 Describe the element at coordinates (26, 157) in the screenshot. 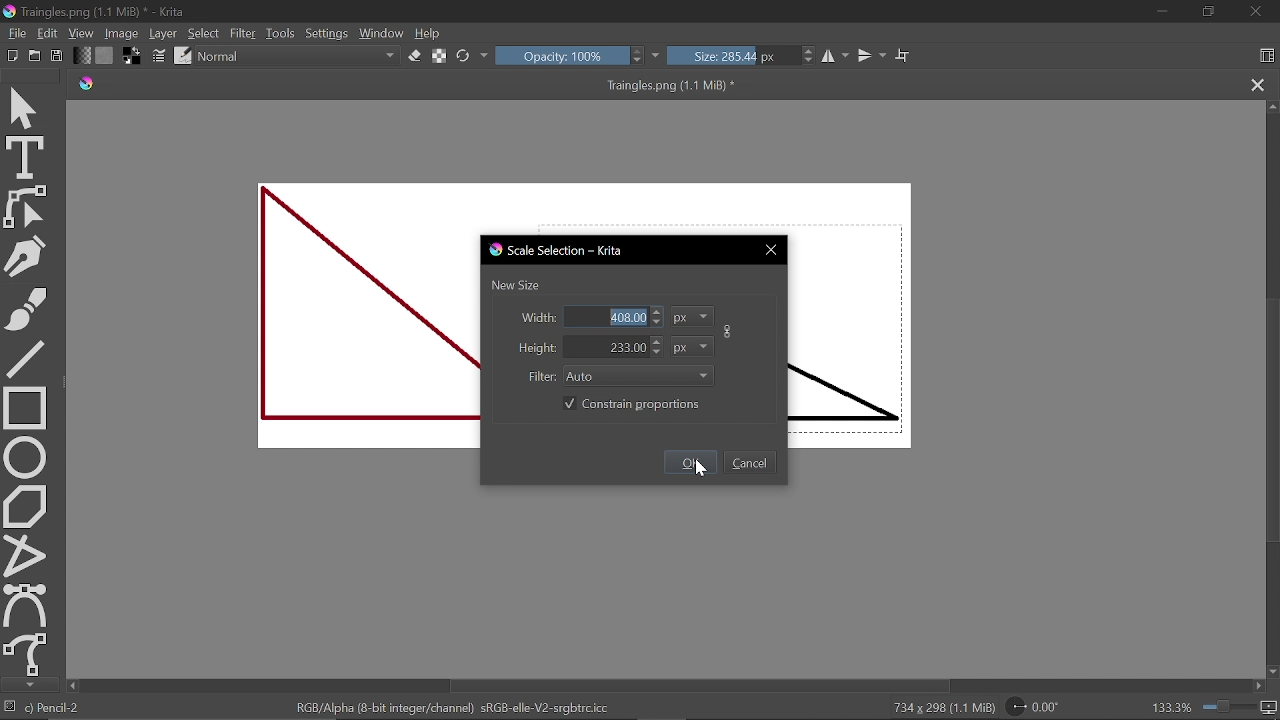

I see `Text tool` at that location.